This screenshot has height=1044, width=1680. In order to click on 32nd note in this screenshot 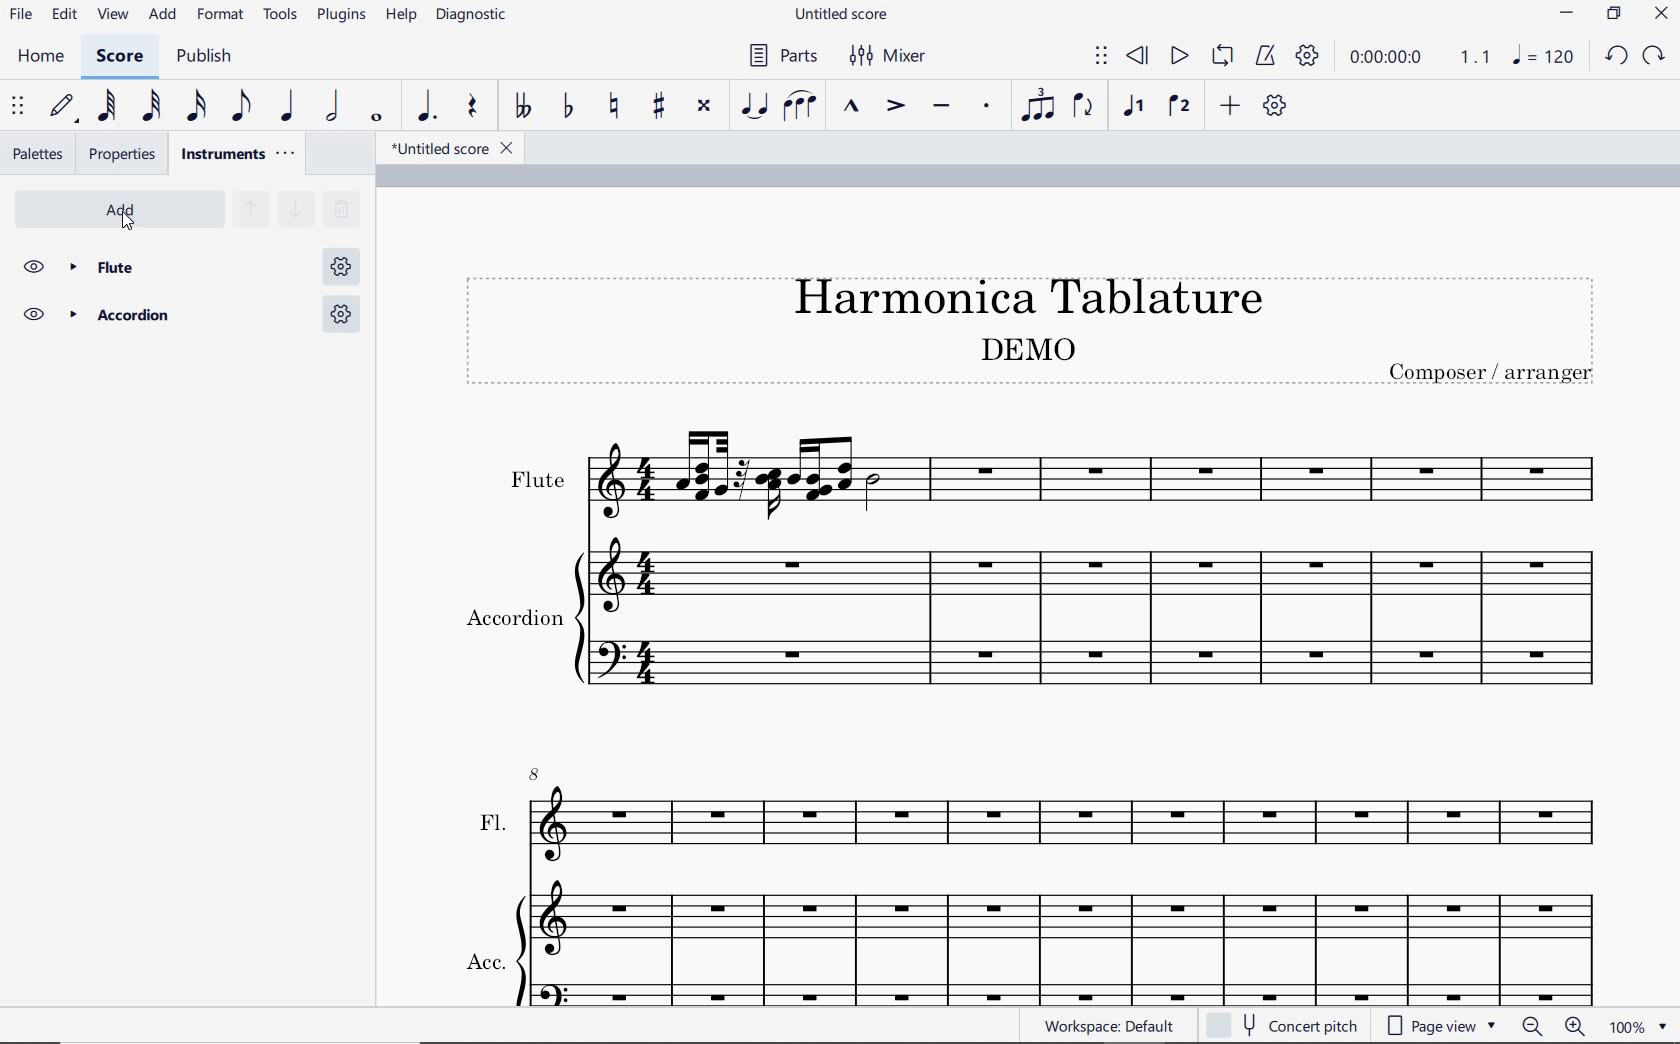, I will do `click(150, 107)`.